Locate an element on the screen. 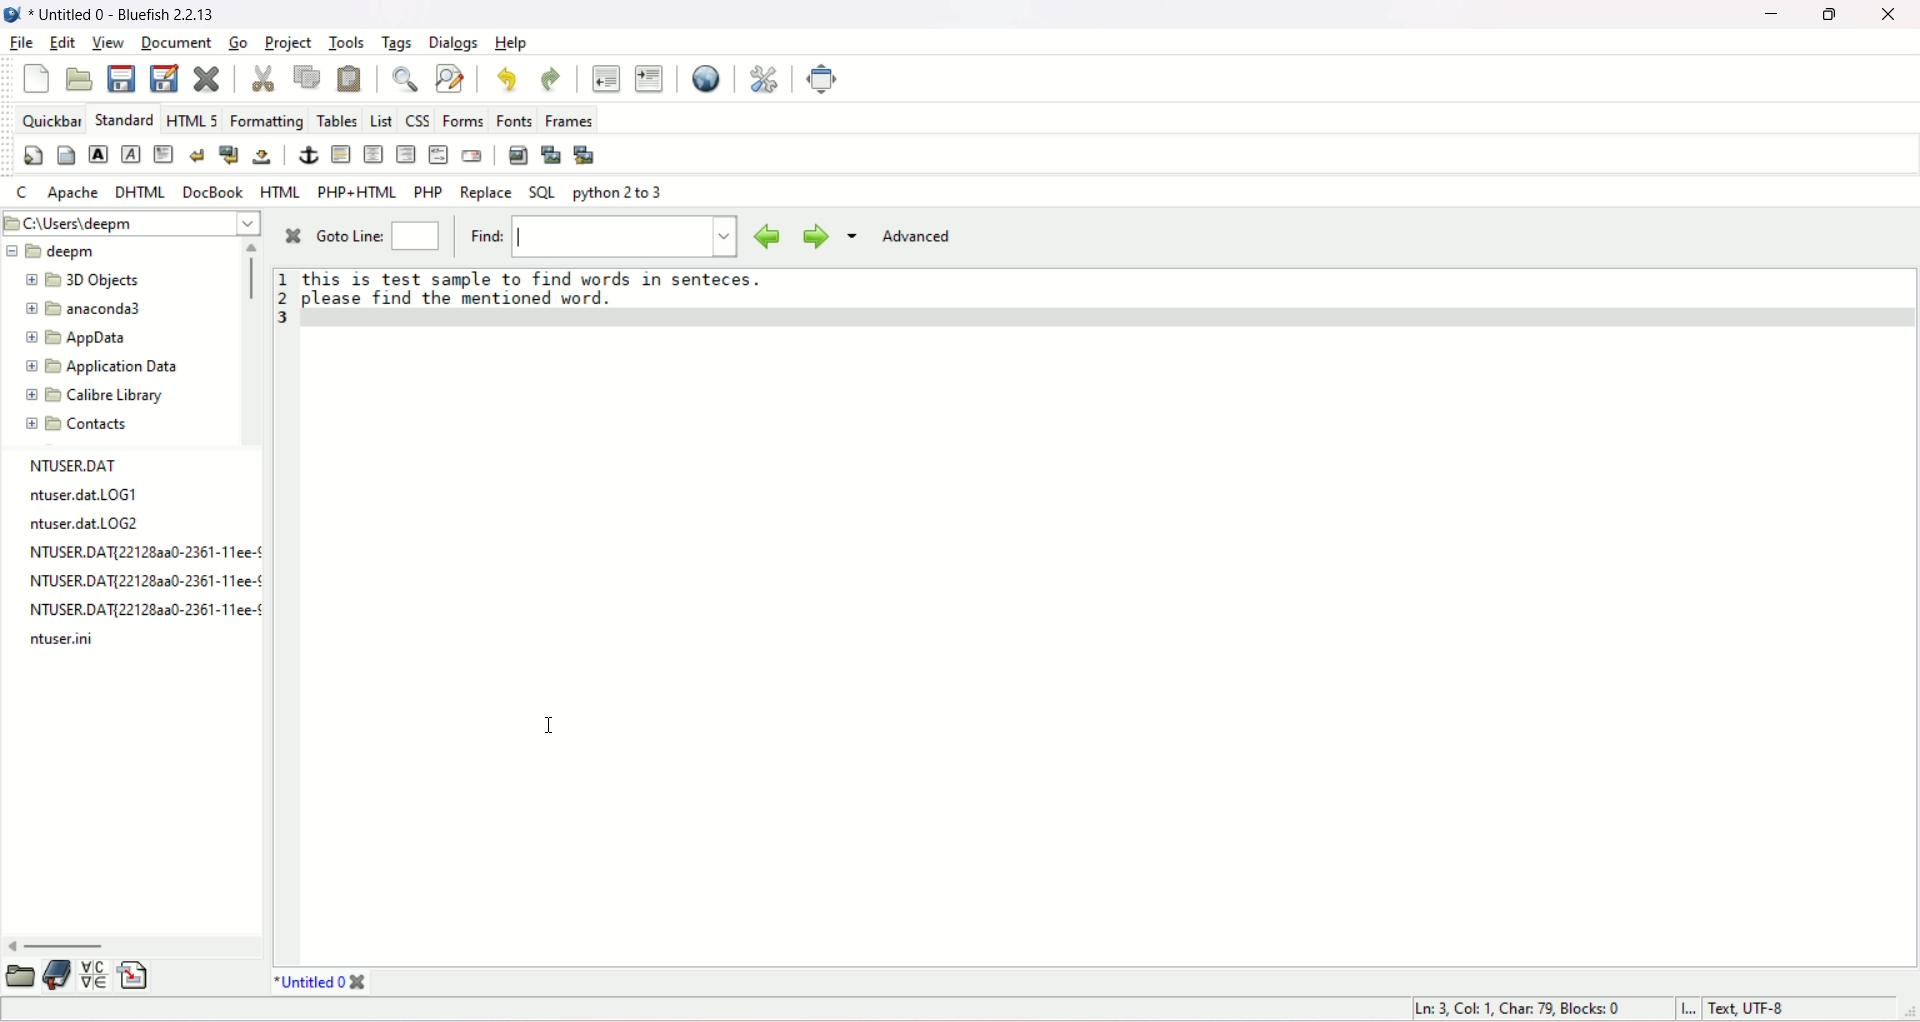 The height and width of the screenshot is (1022, 1920). logo is located at coordinates (12, 15).